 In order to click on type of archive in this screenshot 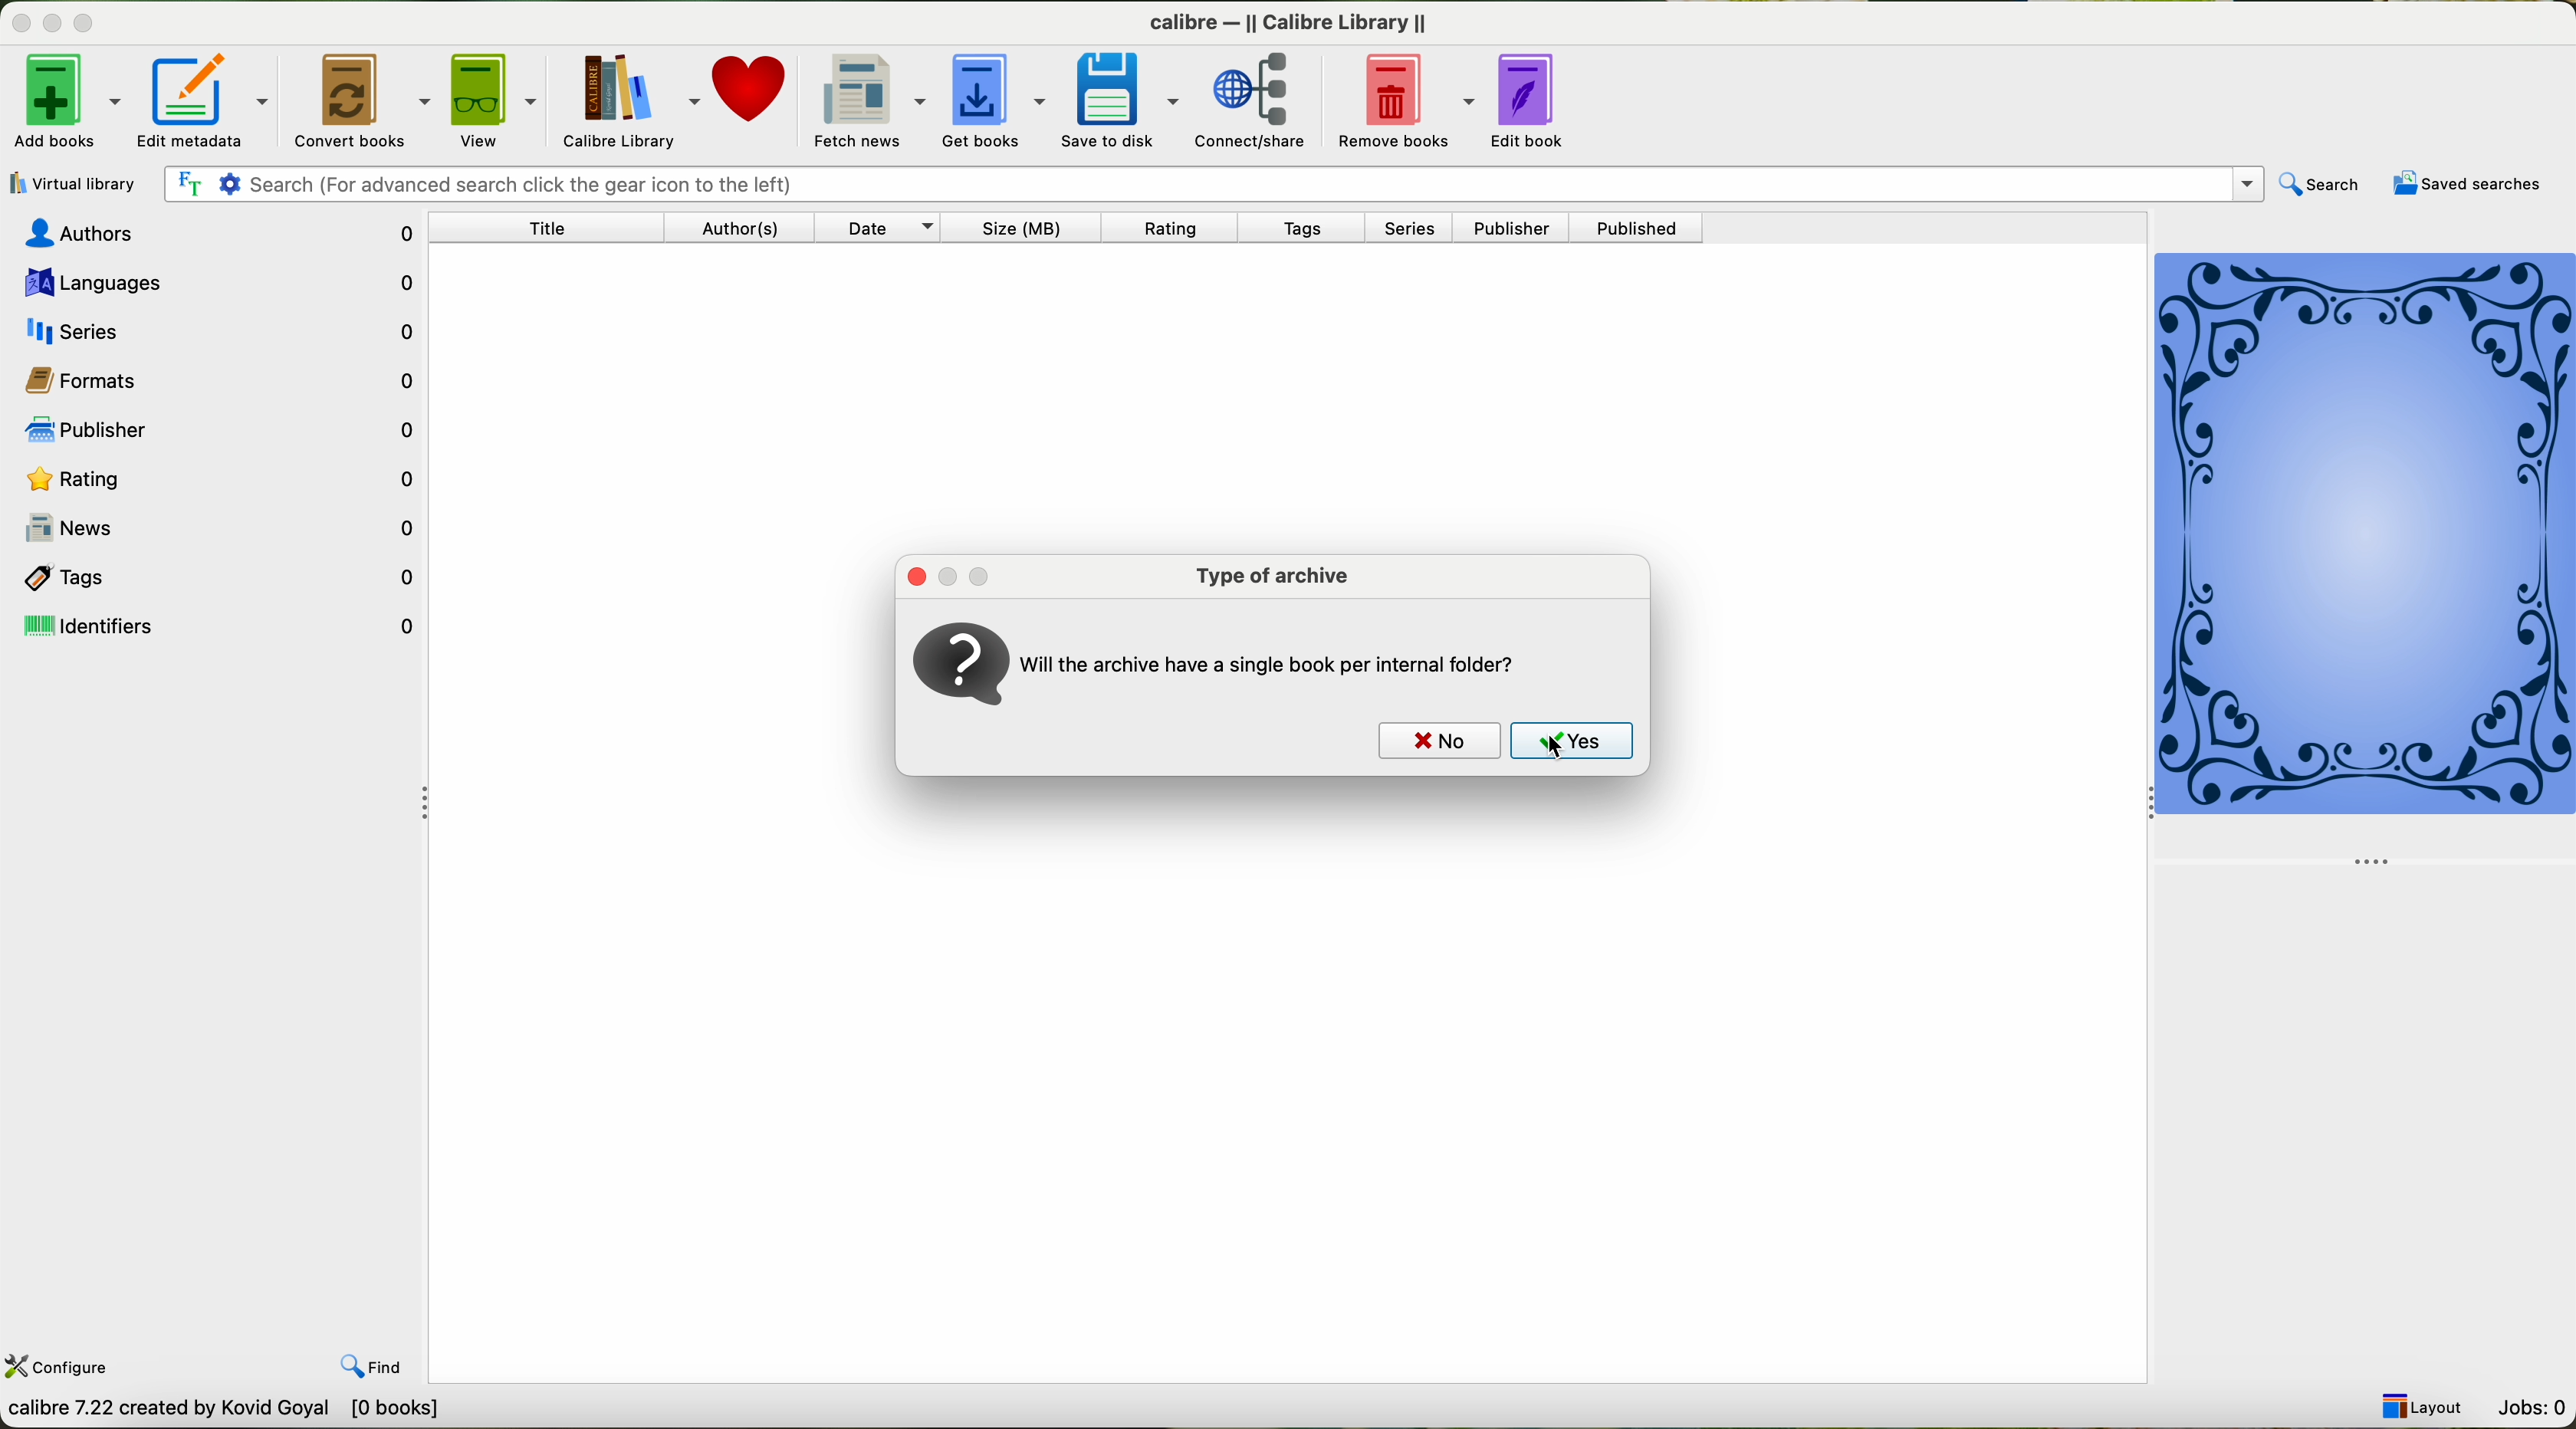, I will do `click(1270, 576)`.